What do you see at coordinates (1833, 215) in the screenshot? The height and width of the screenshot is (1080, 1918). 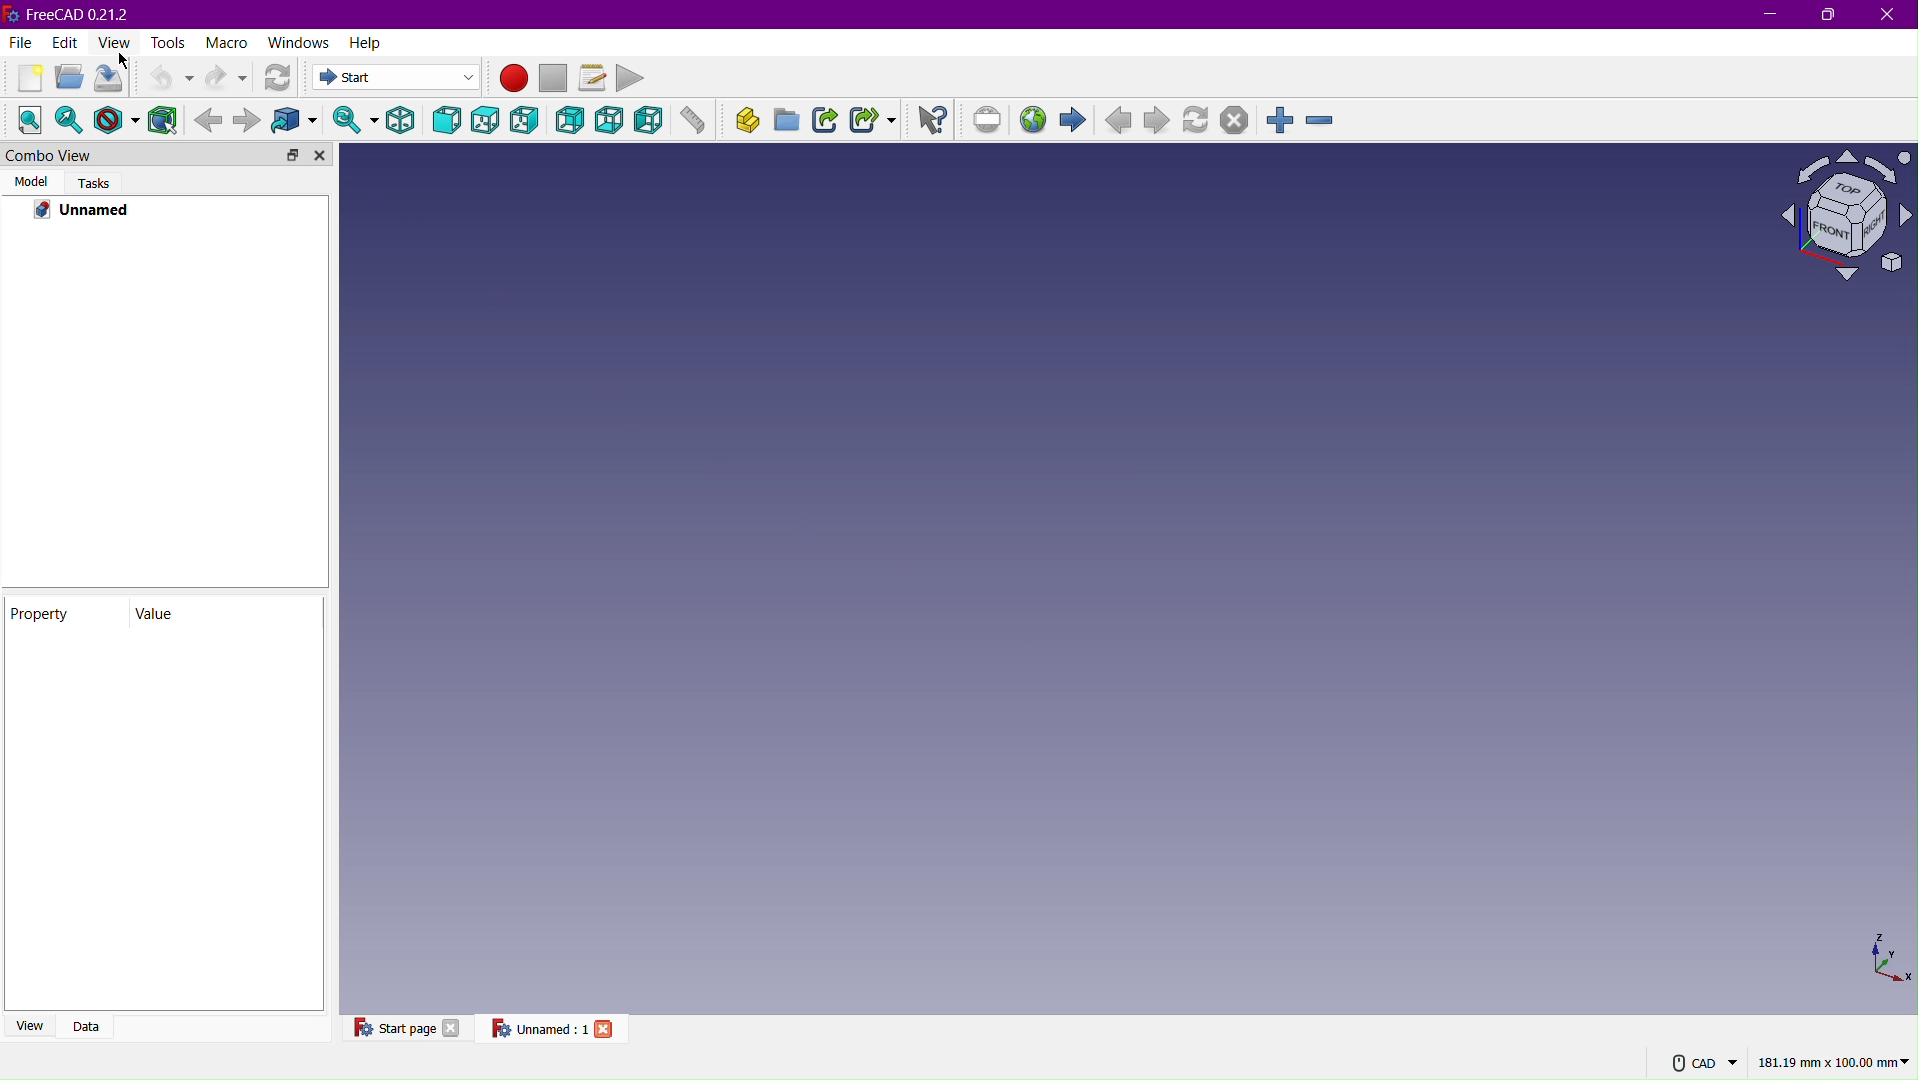 I see `Plane view` at bounding box center [1833, 215].